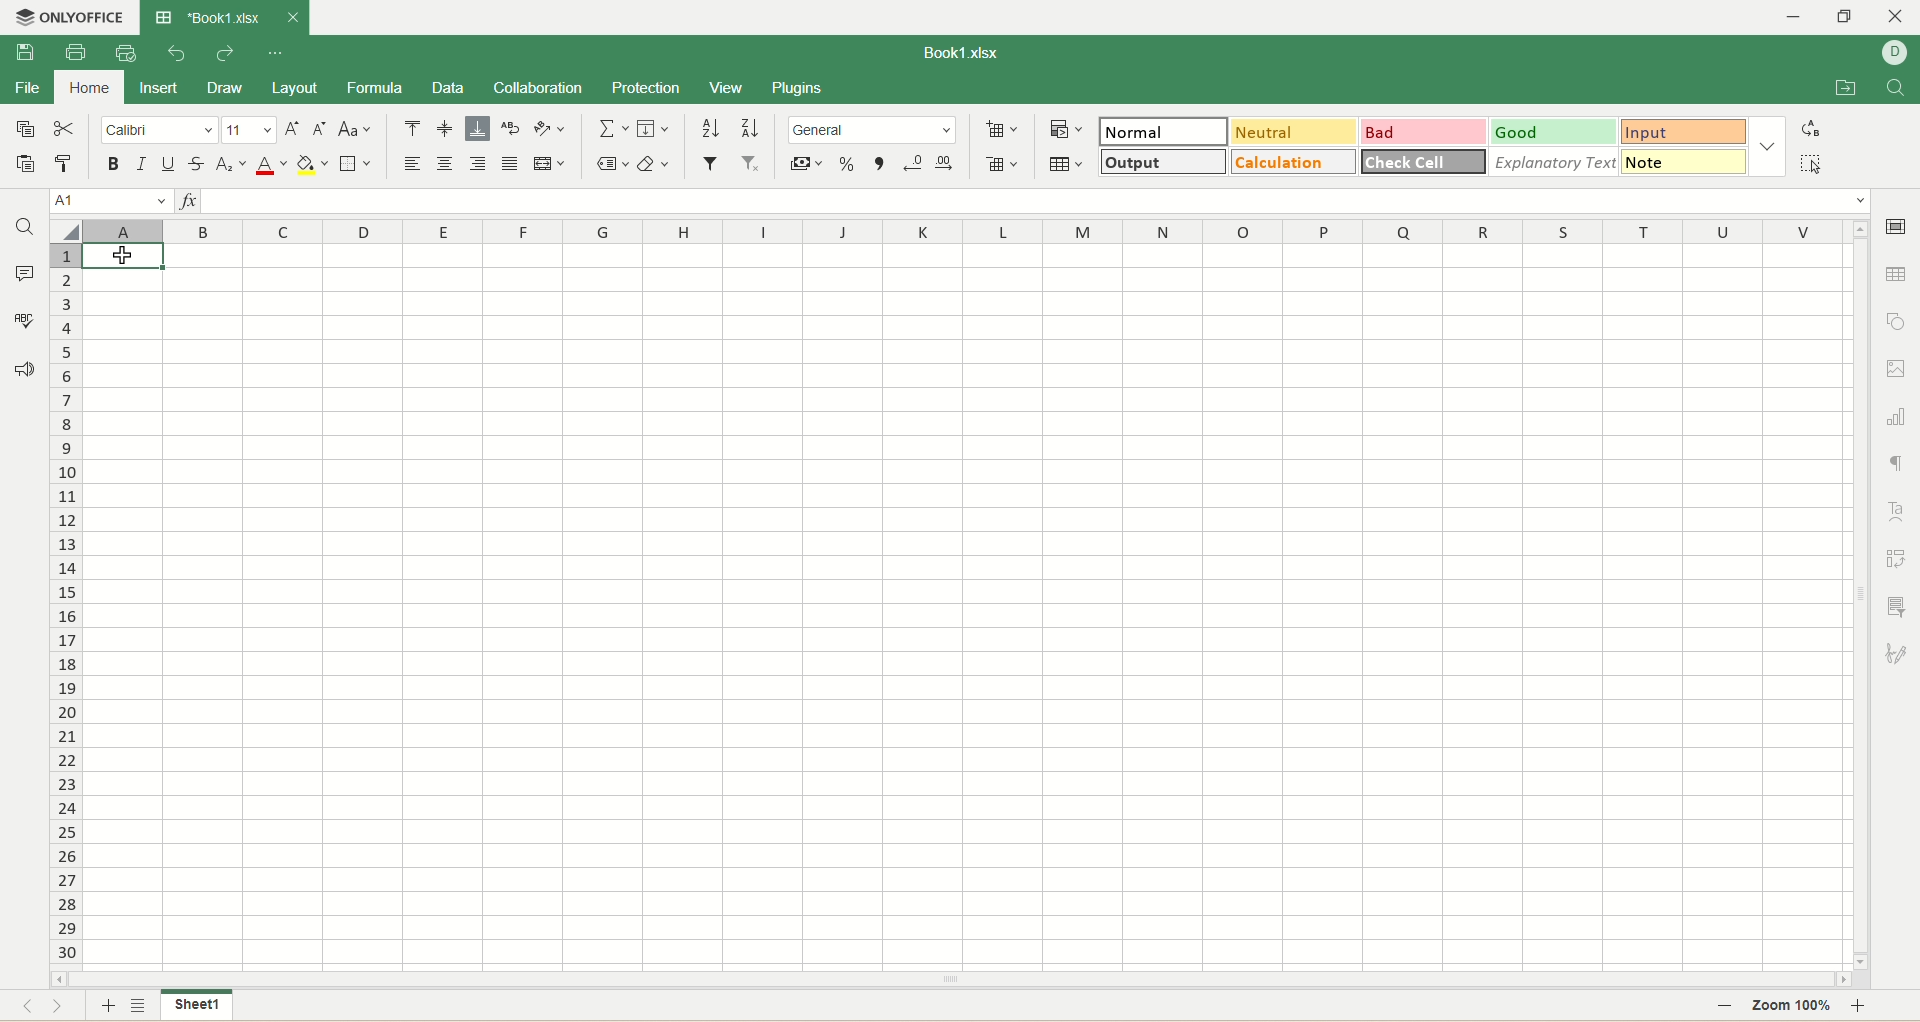 This screenshot has height=1022, width=1920. Describe the element at coordinates (1793, 1007) in the screenshot. I see `zoom percent` at that location.